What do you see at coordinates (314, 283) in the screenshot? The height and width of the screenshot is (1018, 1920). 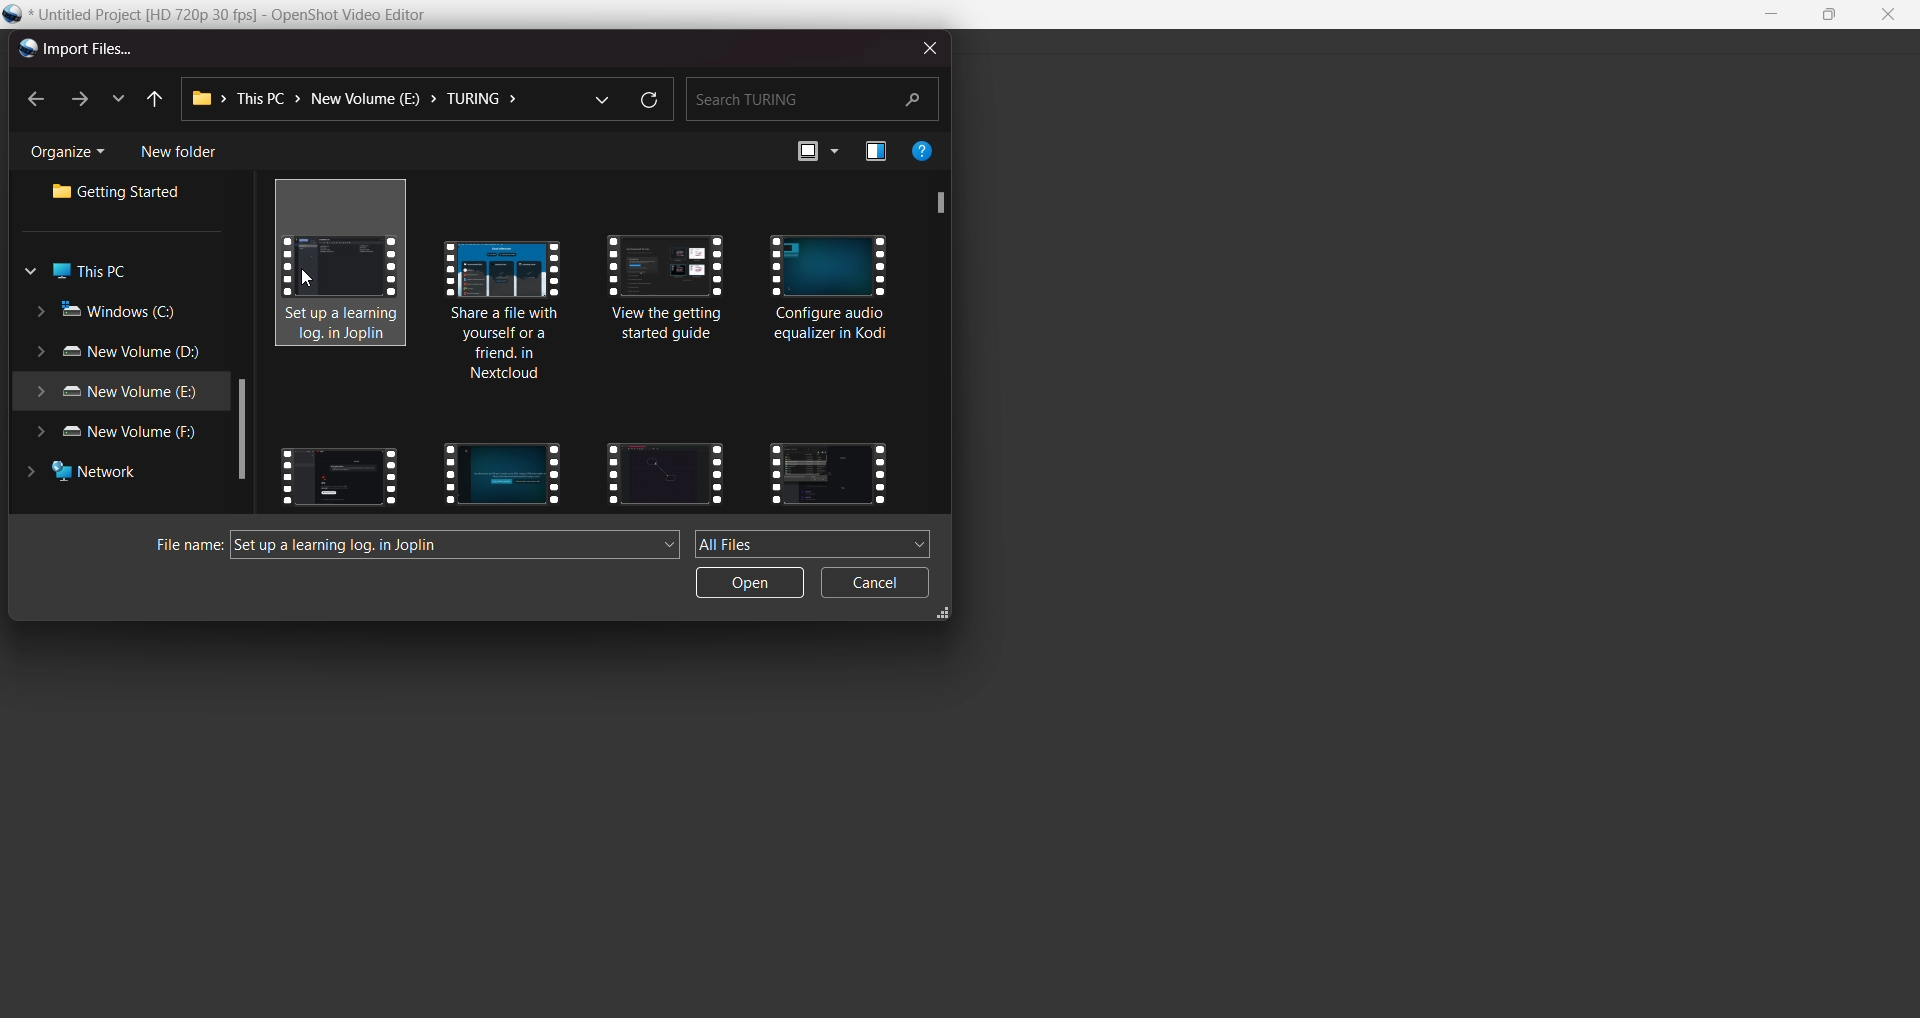 I see `cursor` at bounding box center [314, 283].